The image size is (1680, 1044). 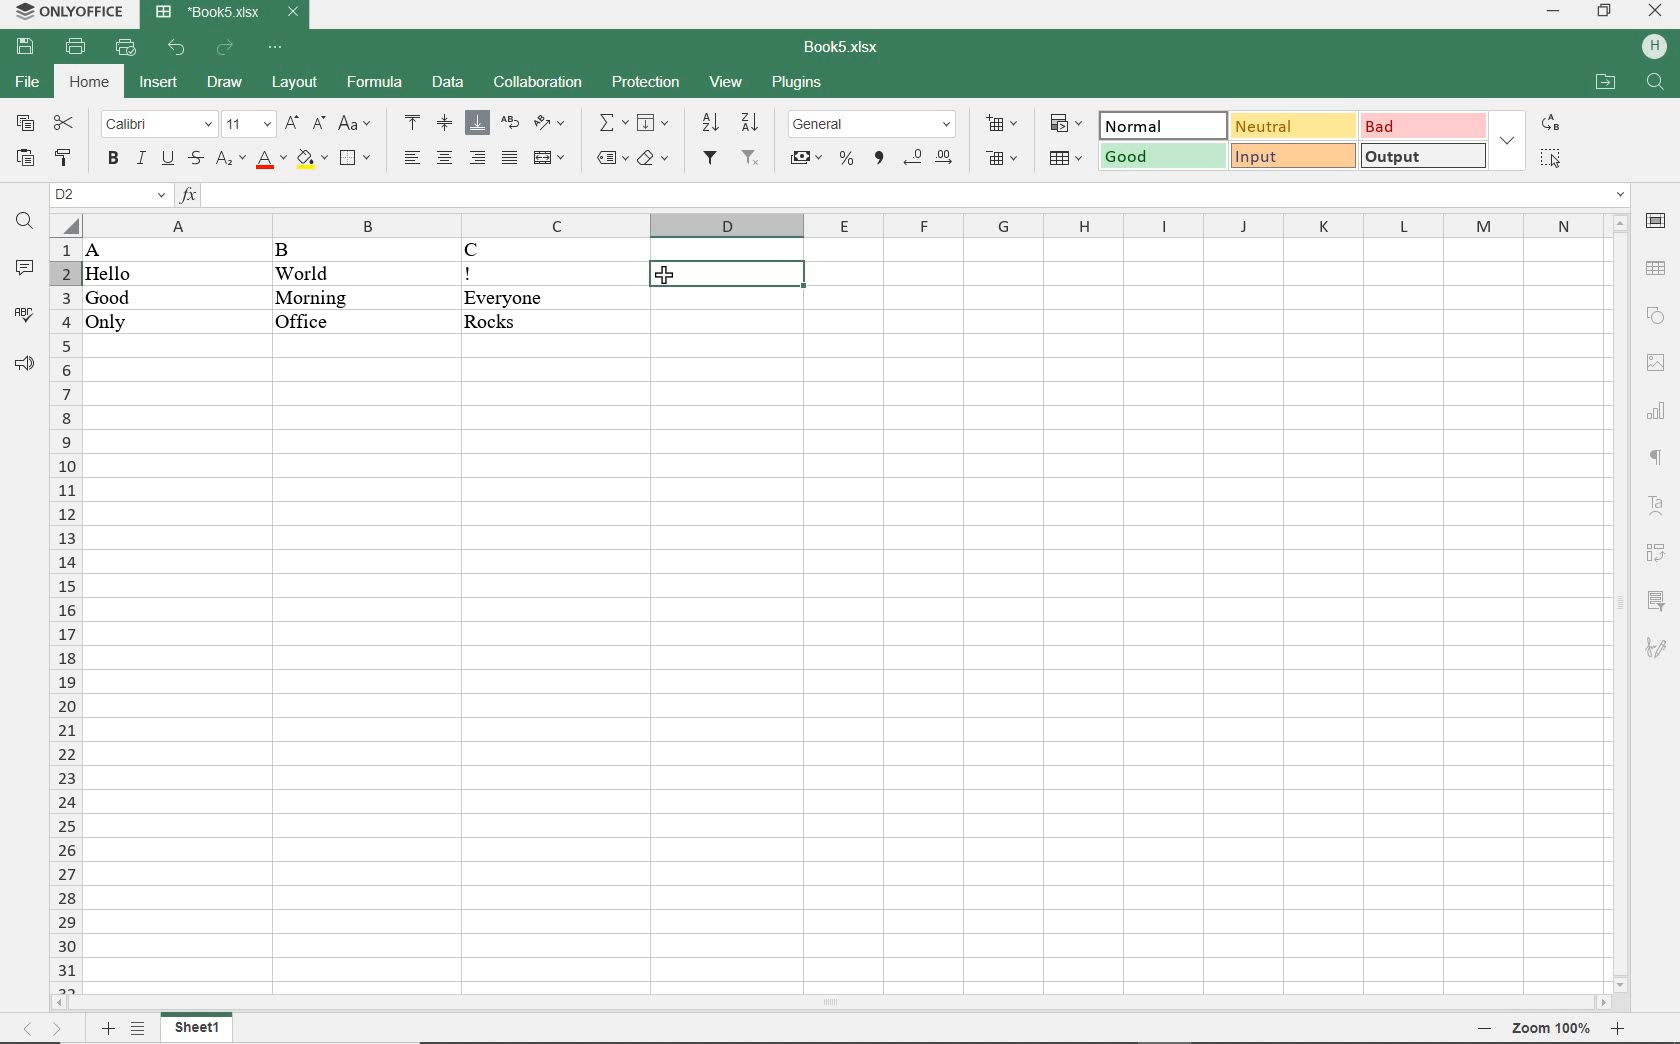 I want to click on zoom in, so click(x=1620, y=1029).